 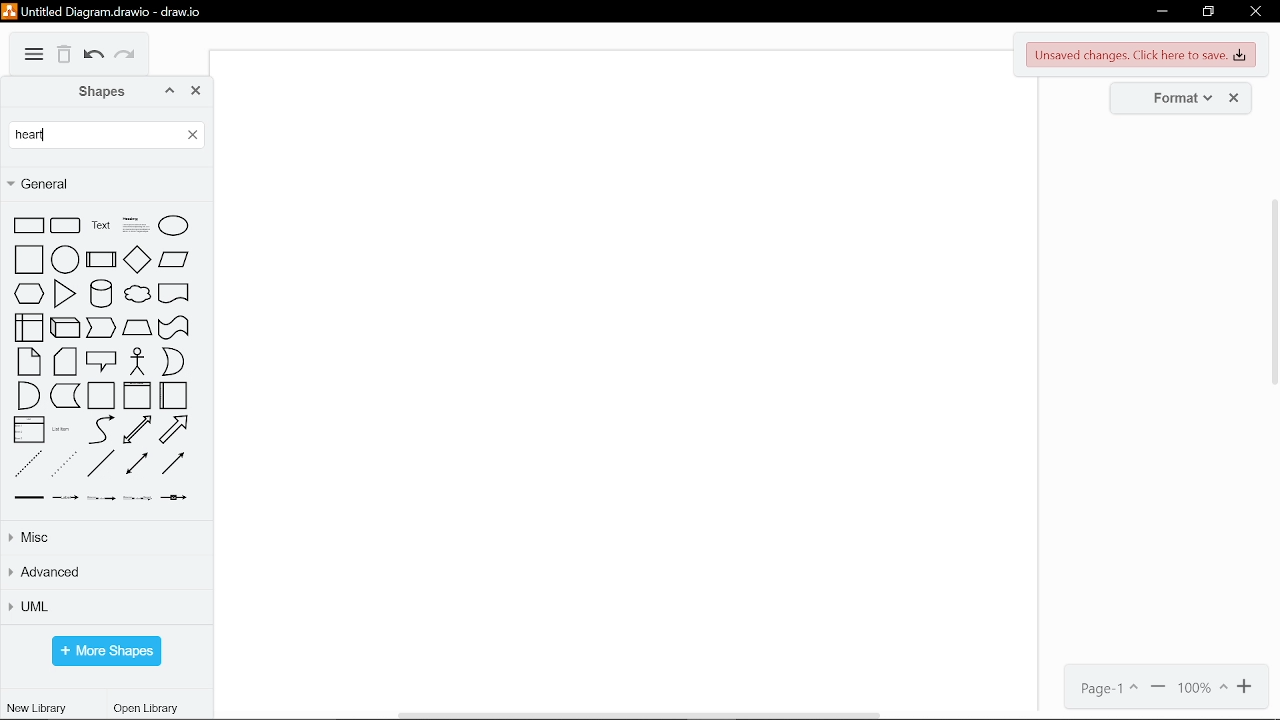 What do you see at coordinates (94, 135) in the screenshot?
I see `search shapes` at bounding box center [94, 135].